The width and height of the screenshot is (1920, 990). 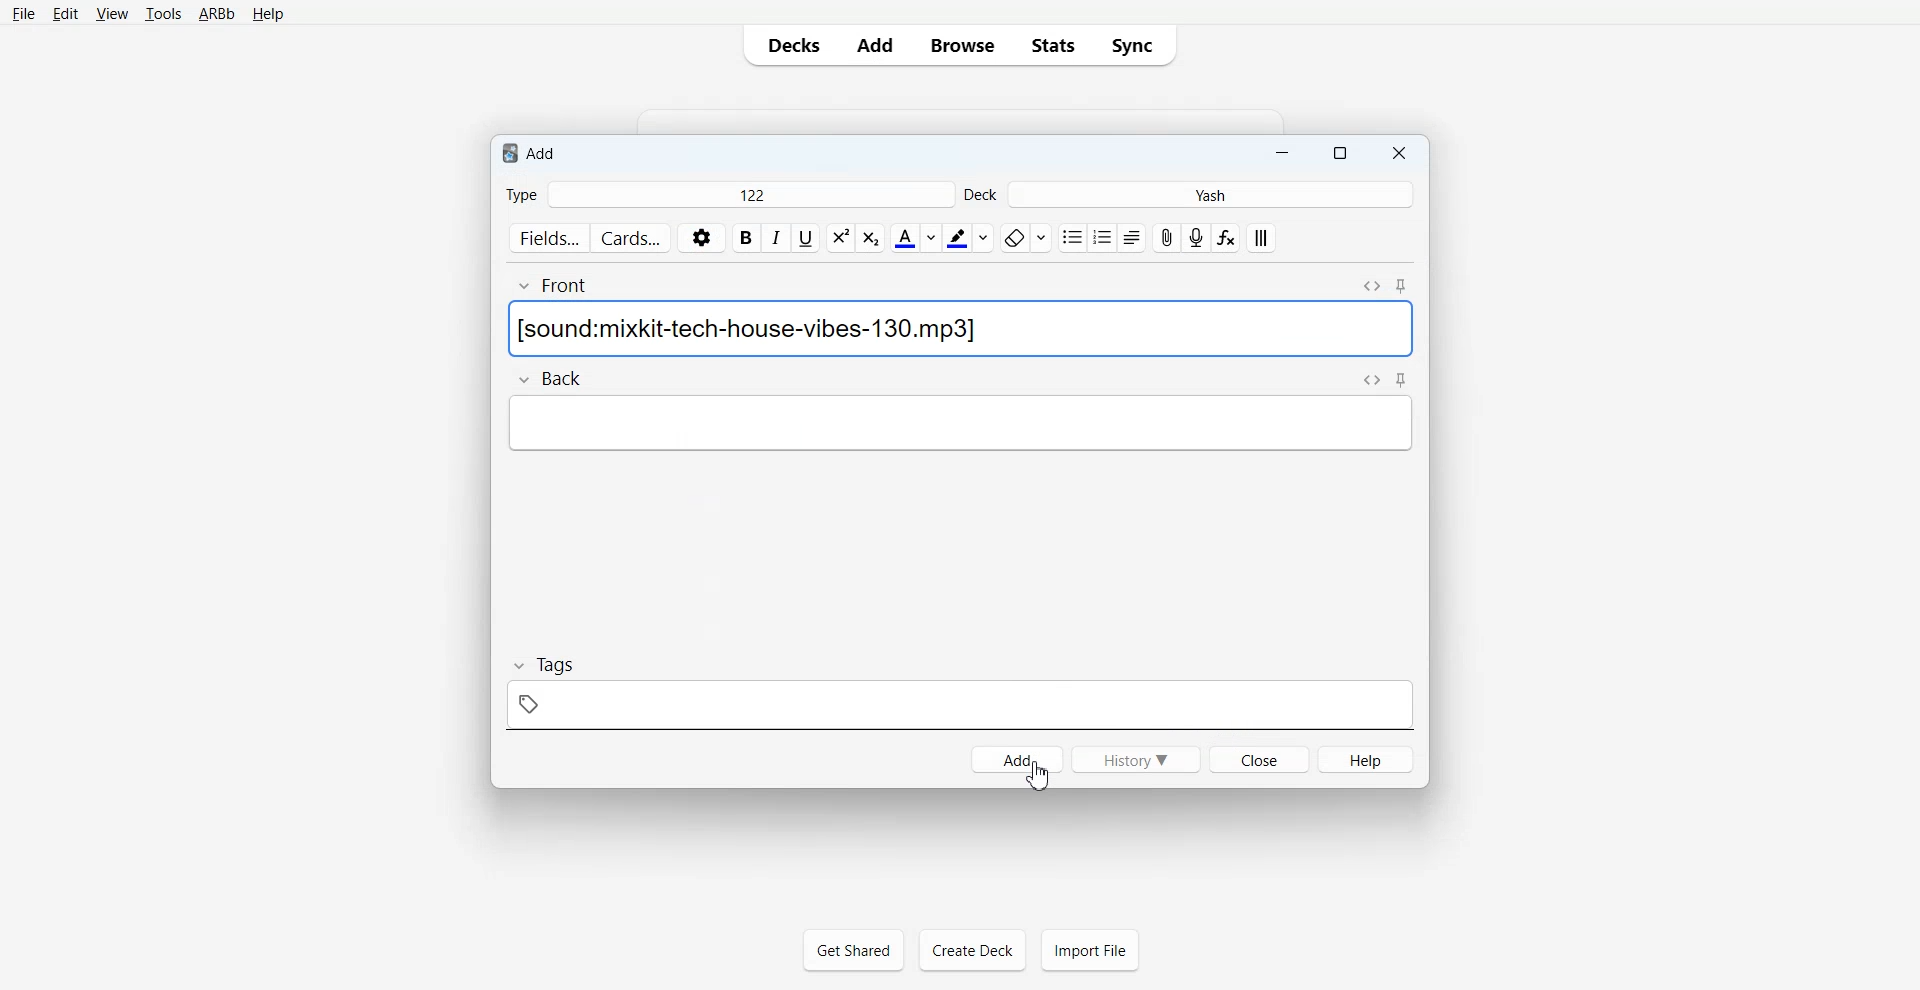 I want to click on close, so click(x=1267, y=762).